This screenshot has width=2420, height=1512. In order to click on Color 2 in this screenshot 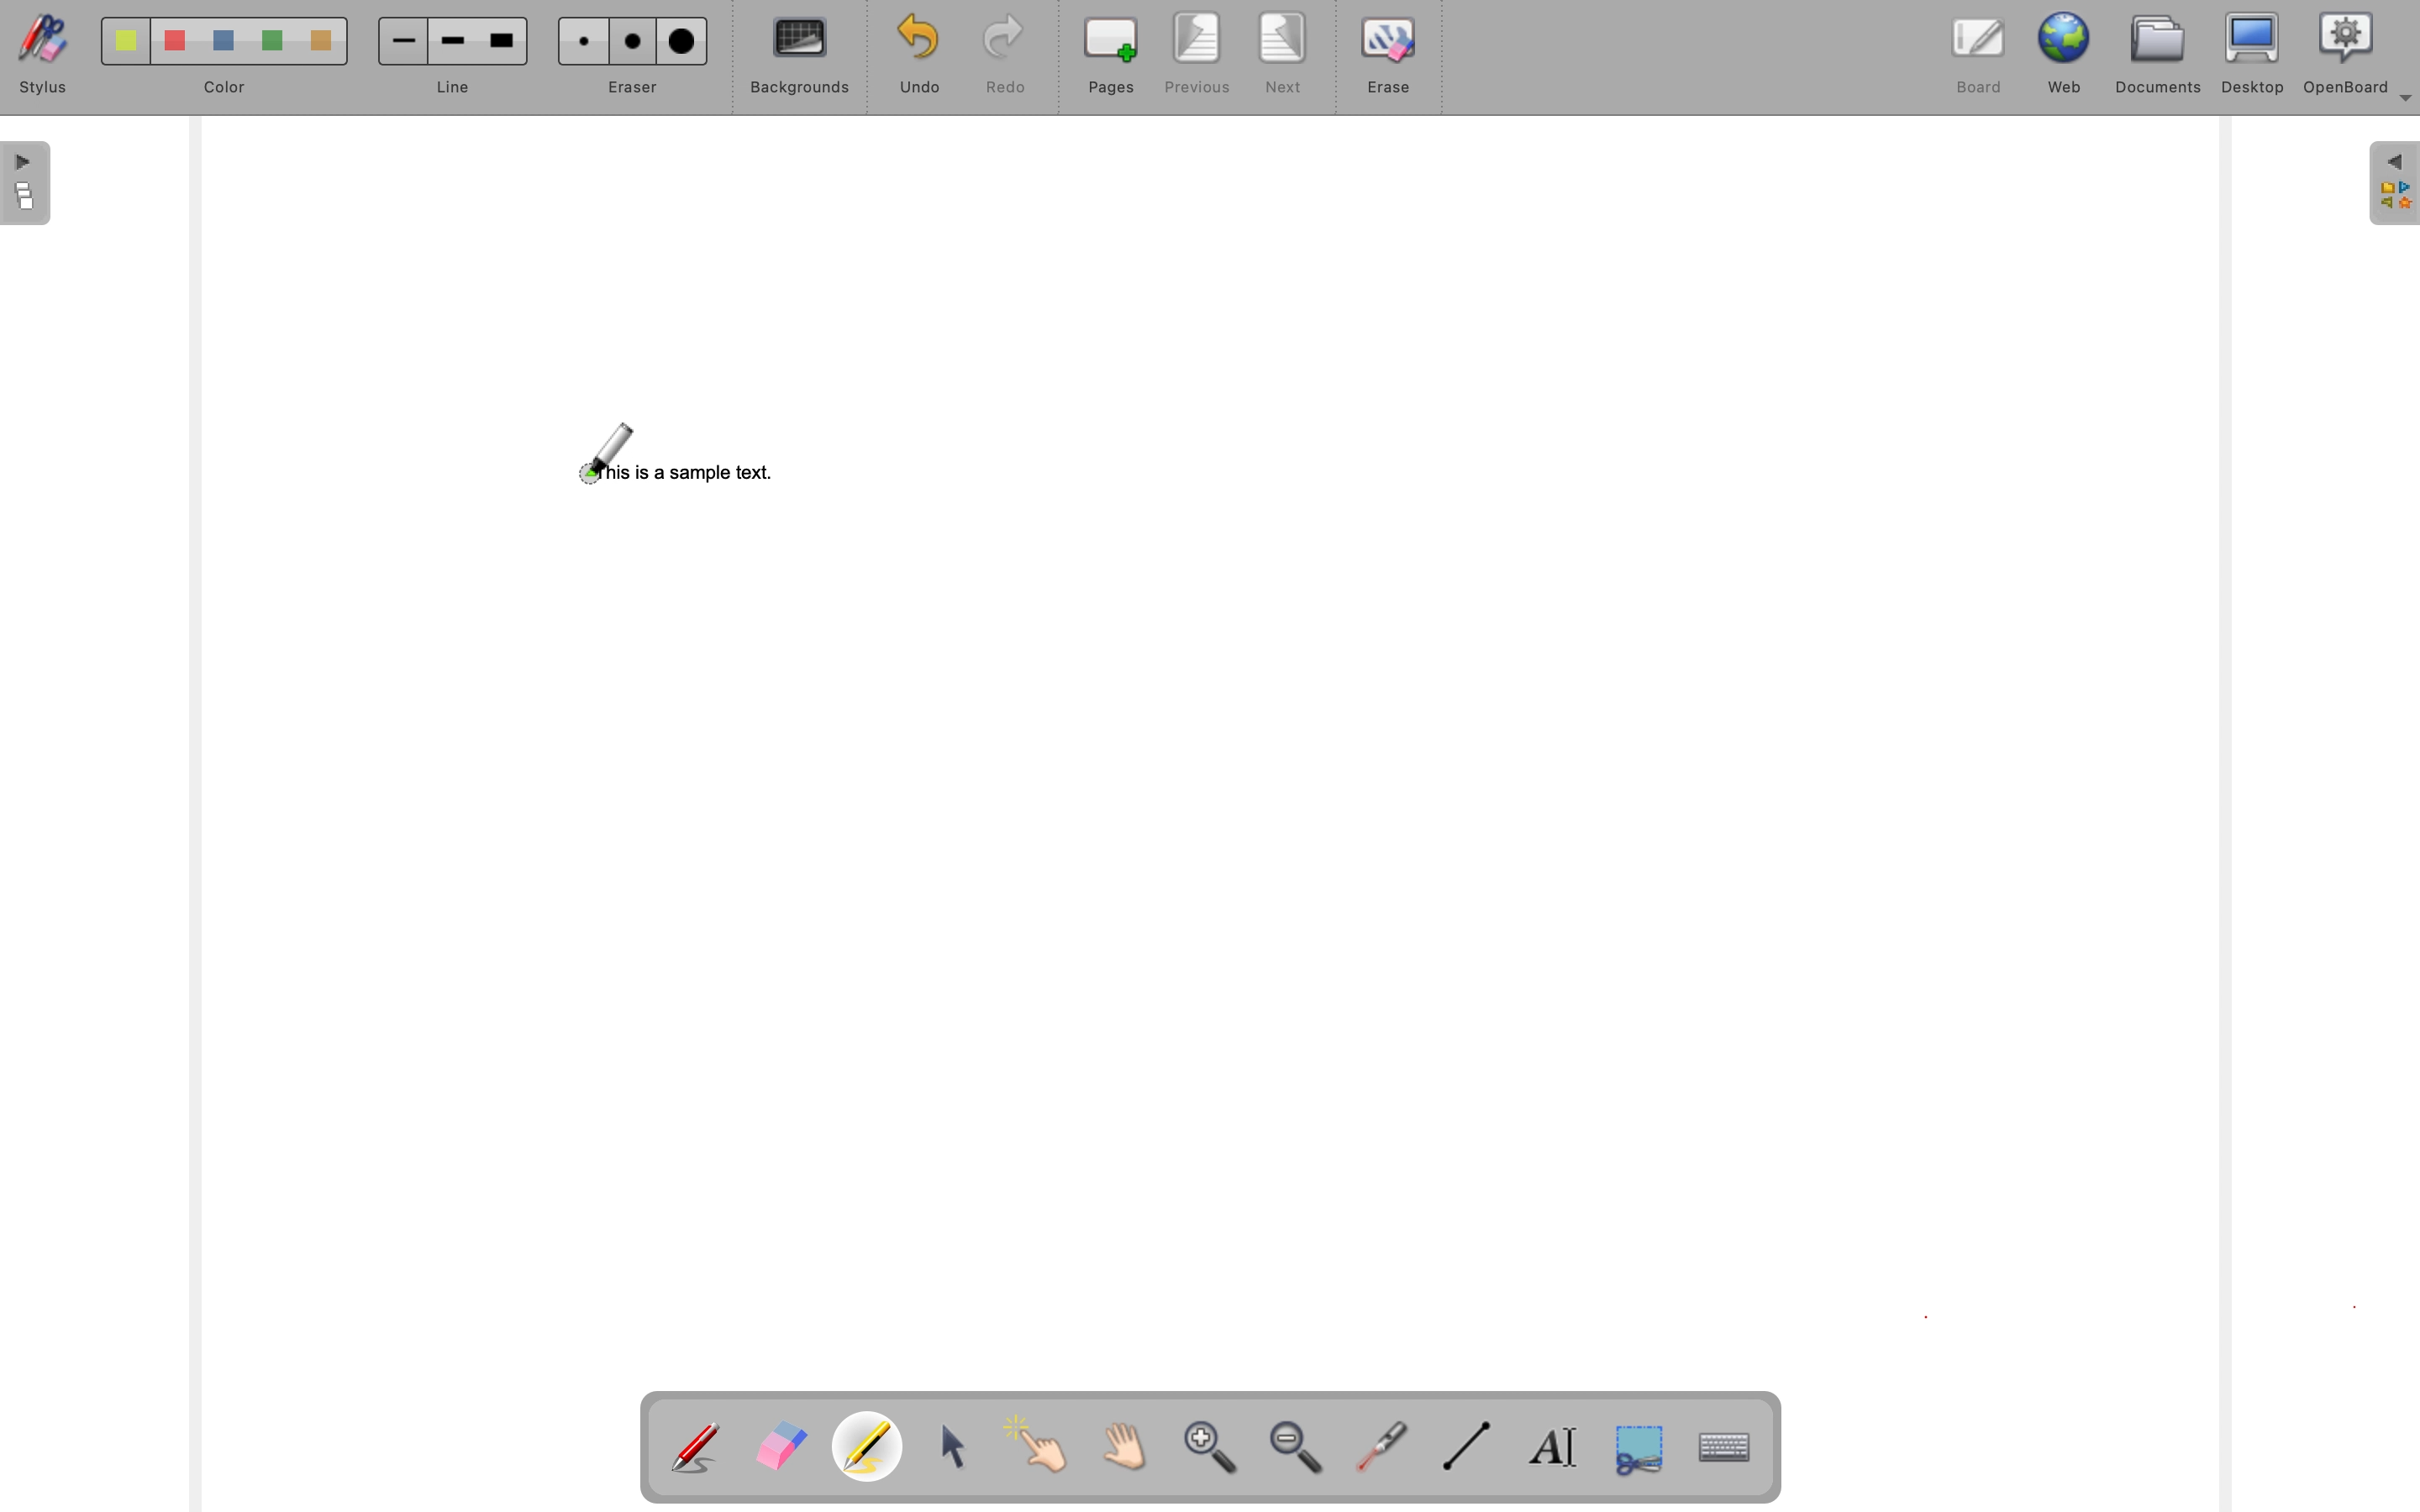, I will do `click(175, 42)`.